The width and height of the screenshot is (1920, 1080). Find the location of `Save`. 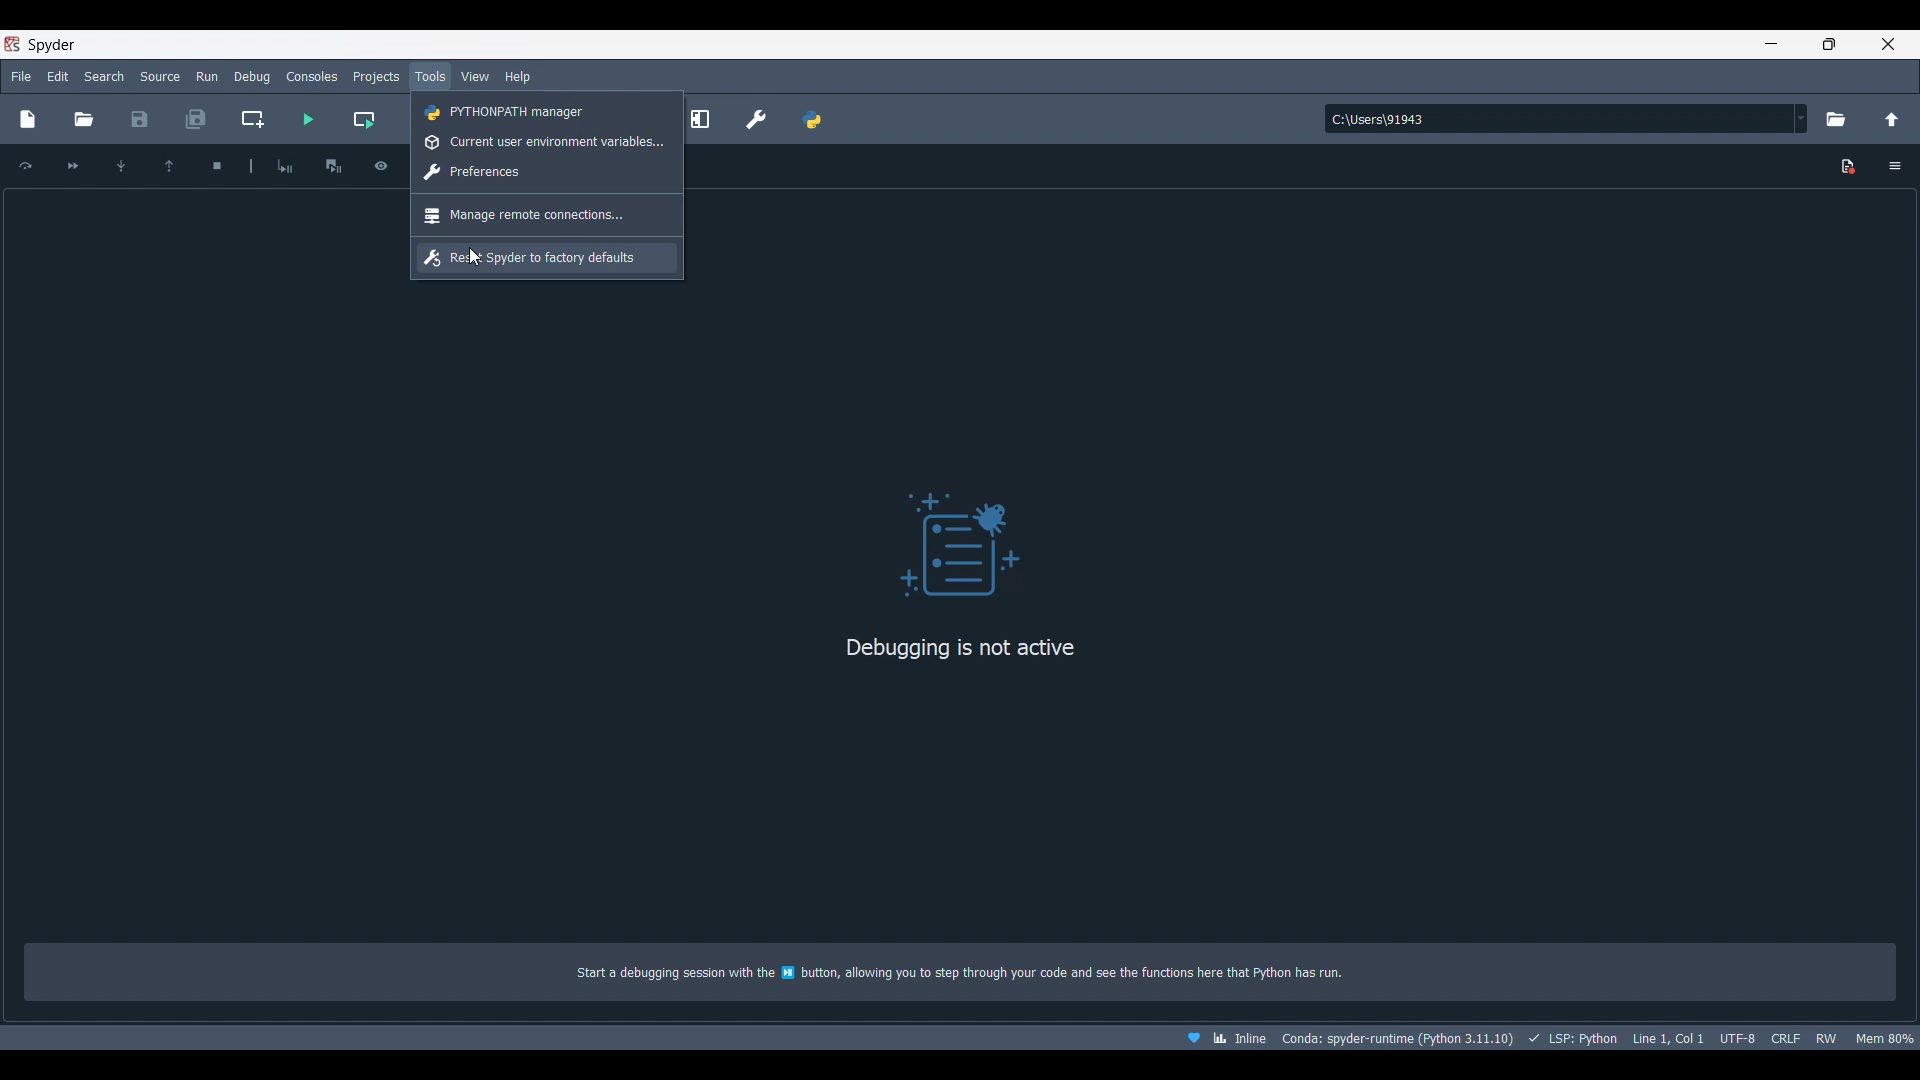

Save is located at coordinates (140, 119).